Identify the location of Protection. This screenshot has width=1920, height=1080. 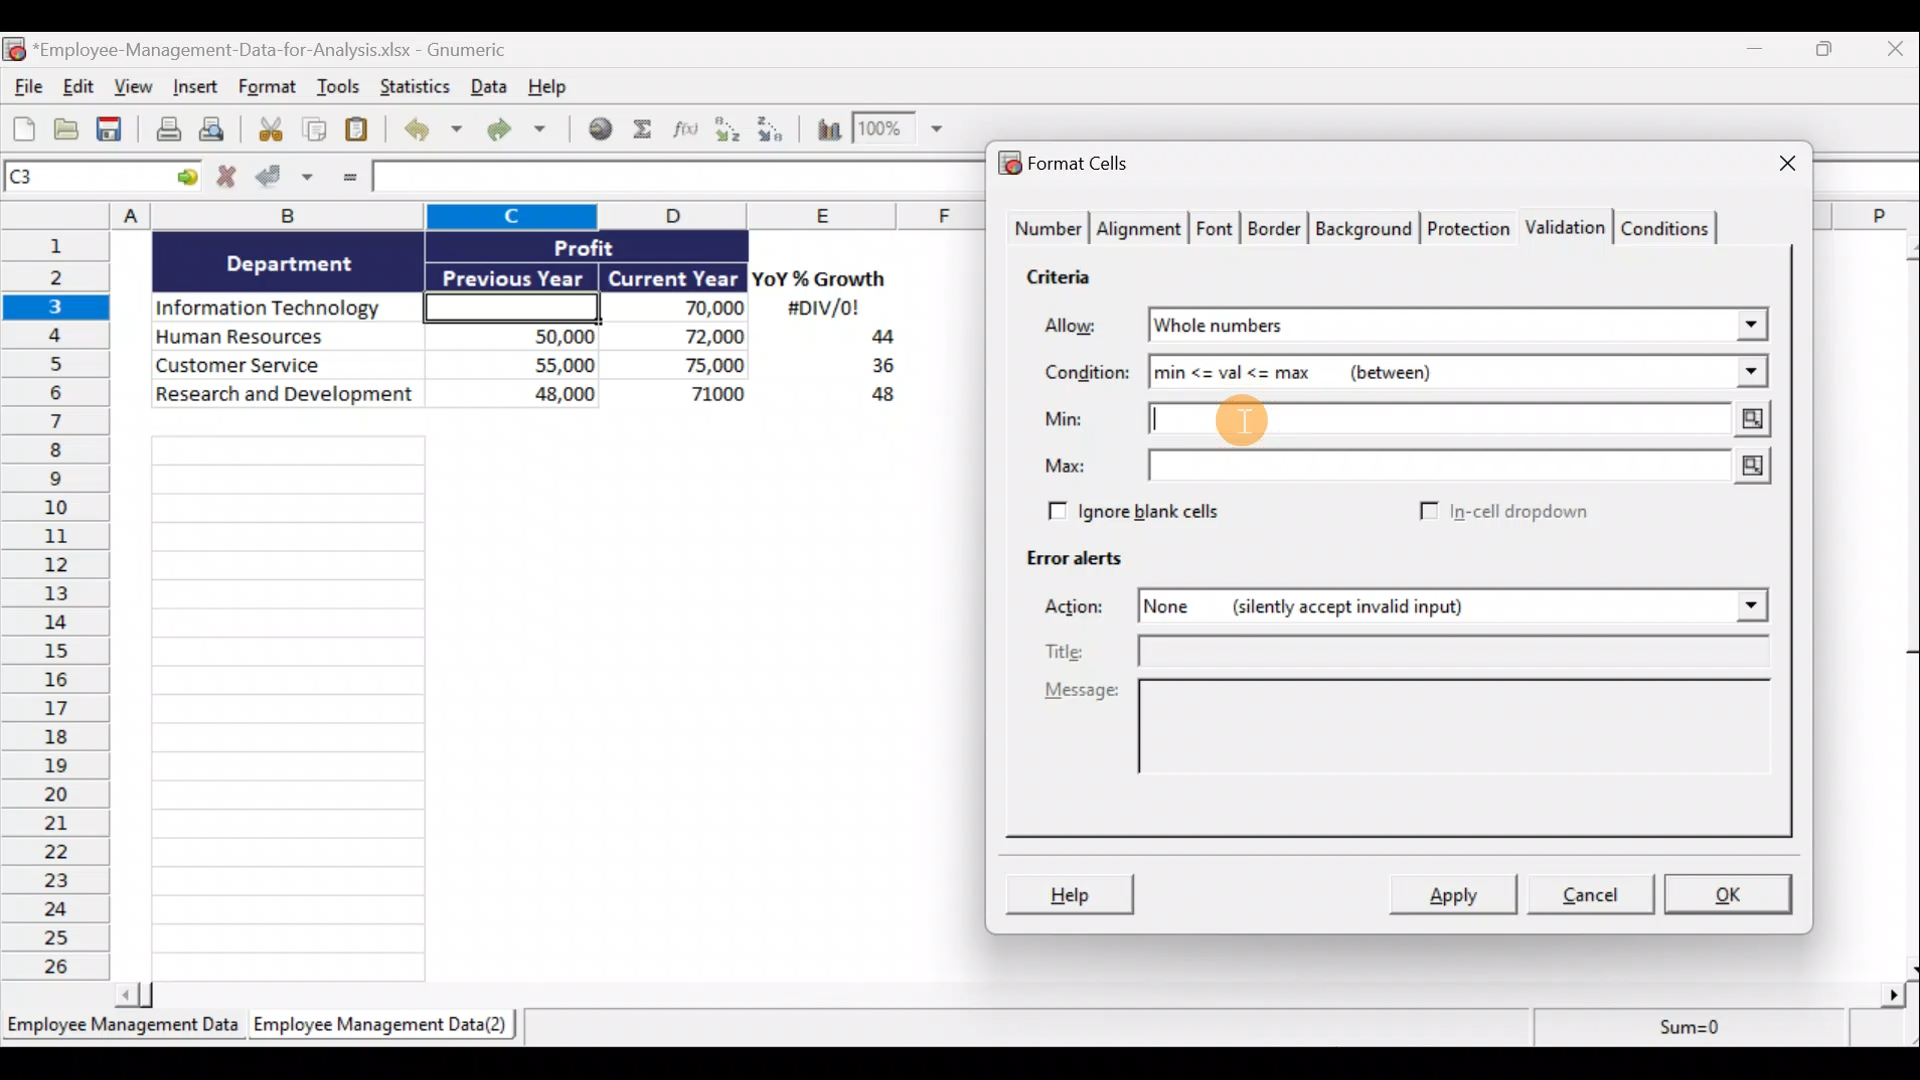
(1468, 225).